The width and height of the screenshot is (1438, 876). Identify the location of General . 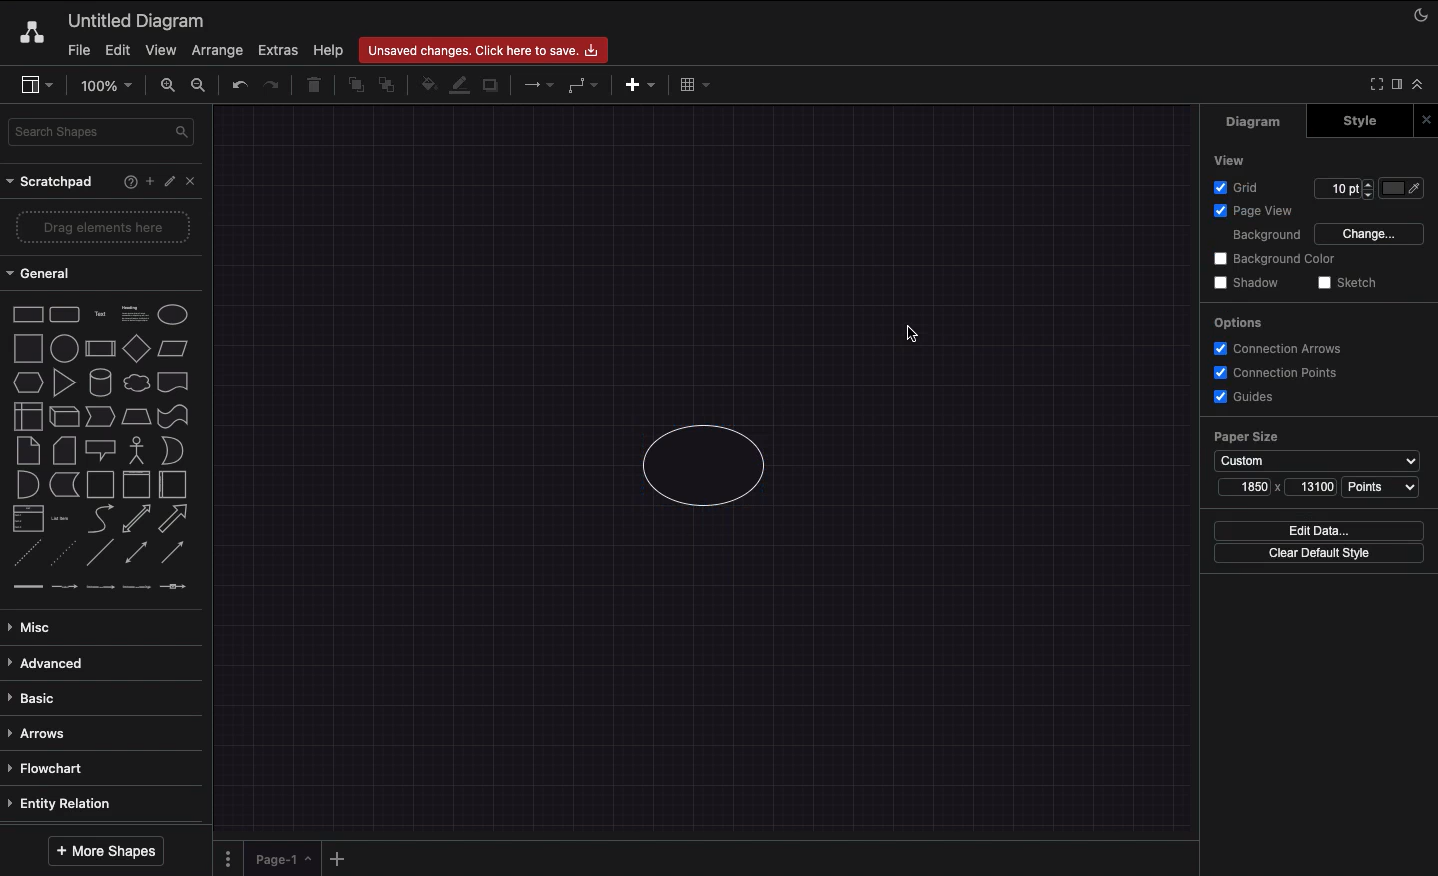
(50, 274).